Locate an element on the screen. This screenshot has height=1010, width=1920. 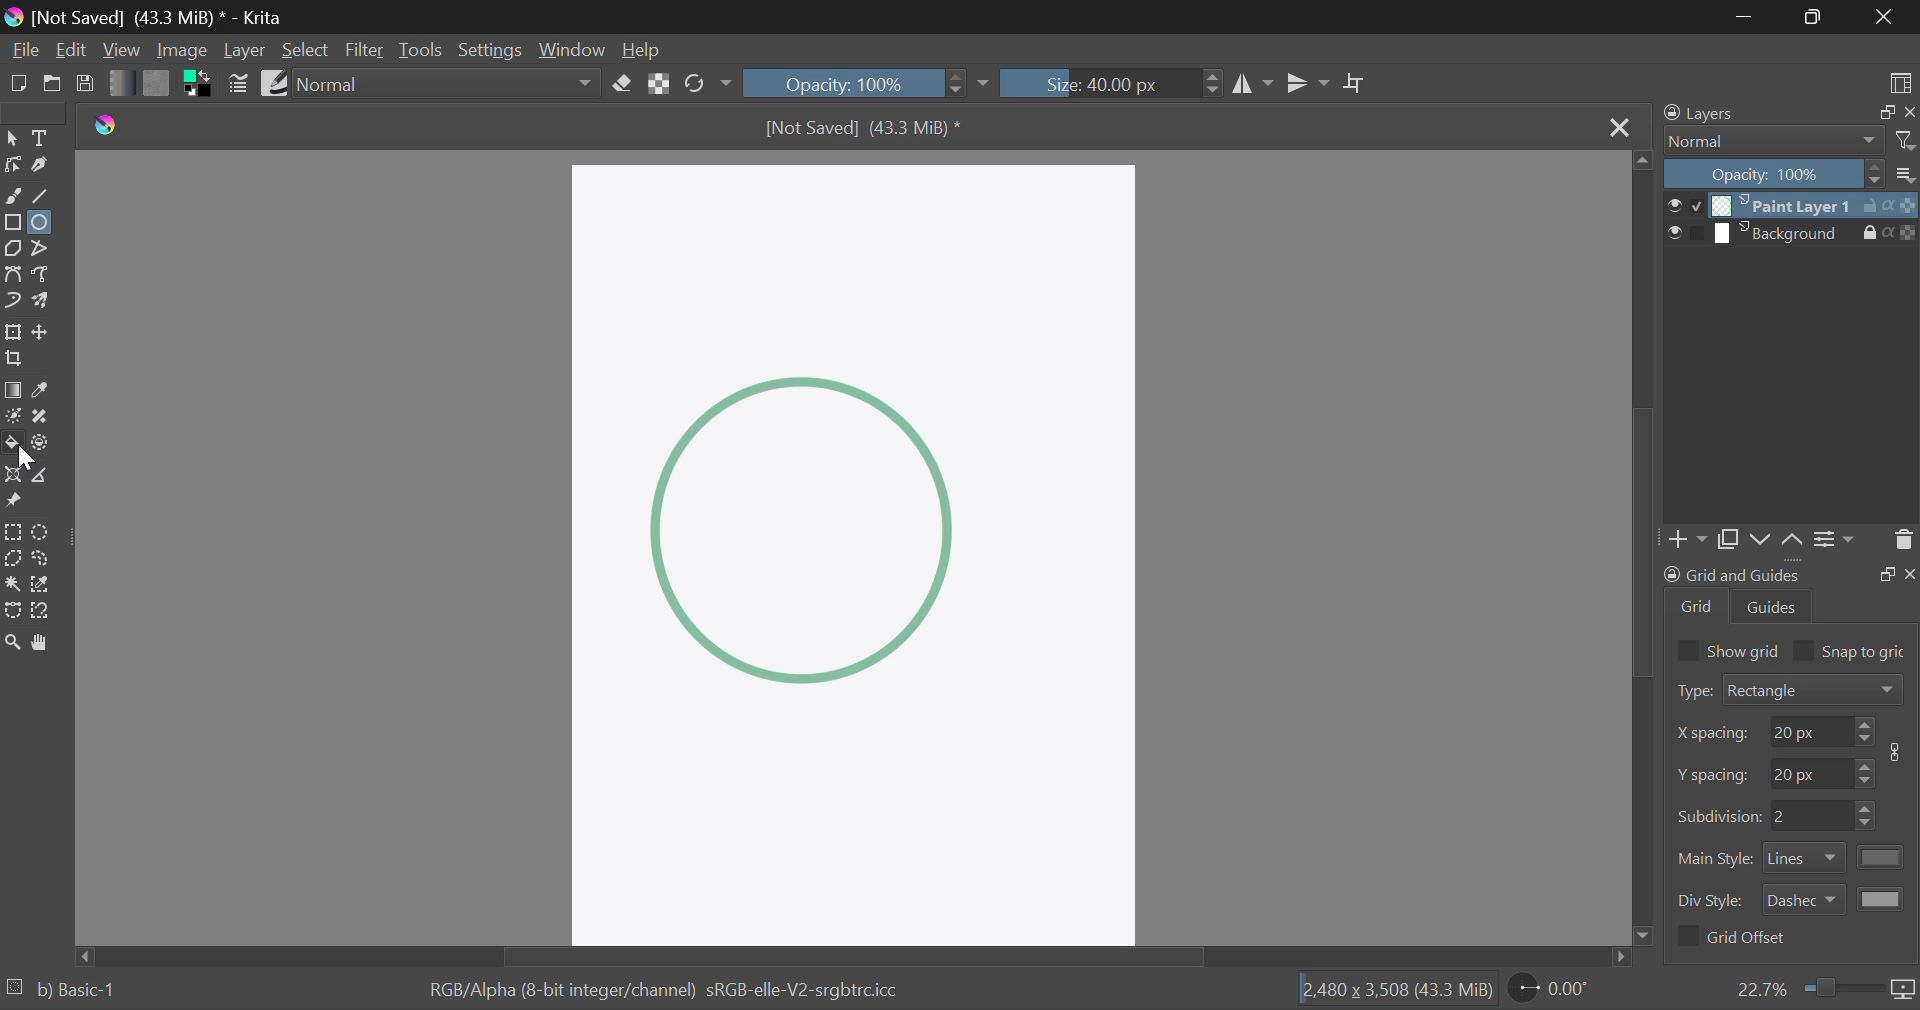
Measurements is located at coordinates (43, 474).